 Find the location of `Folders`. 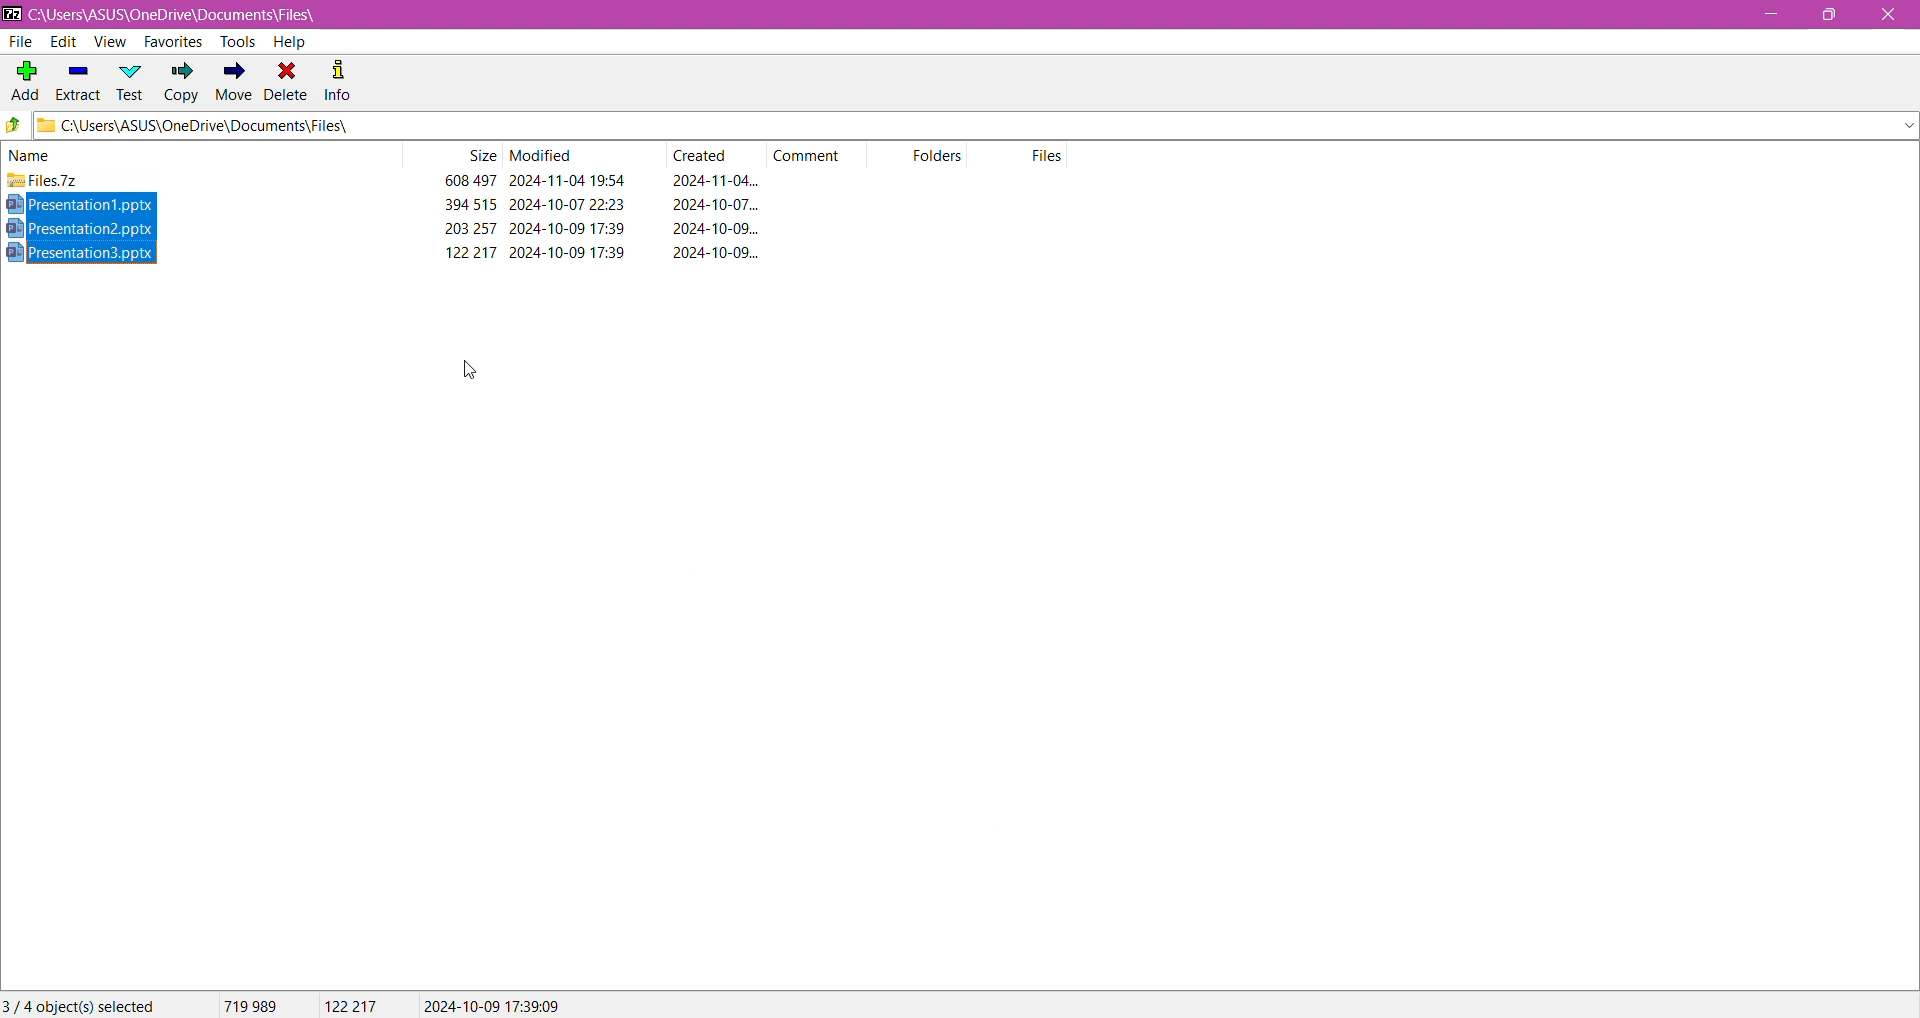

Folders is located at coordinates (946, 158).